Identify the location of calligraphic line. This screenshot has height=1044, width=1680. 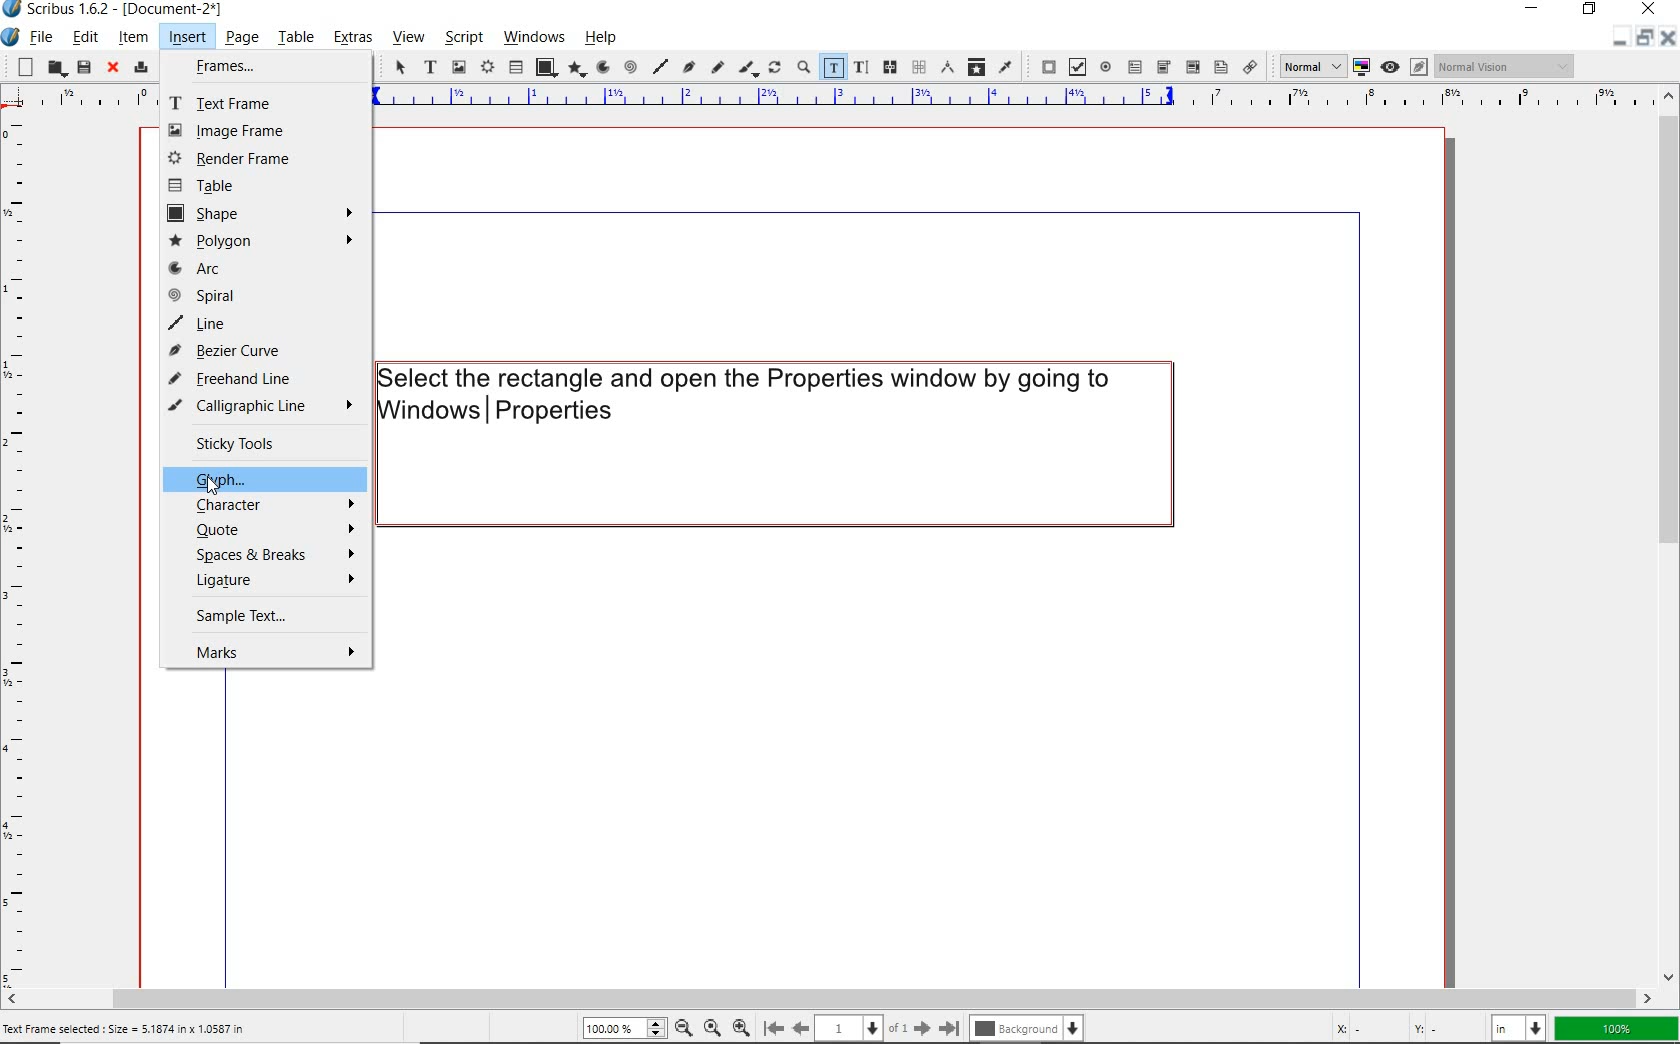
(748, 69).